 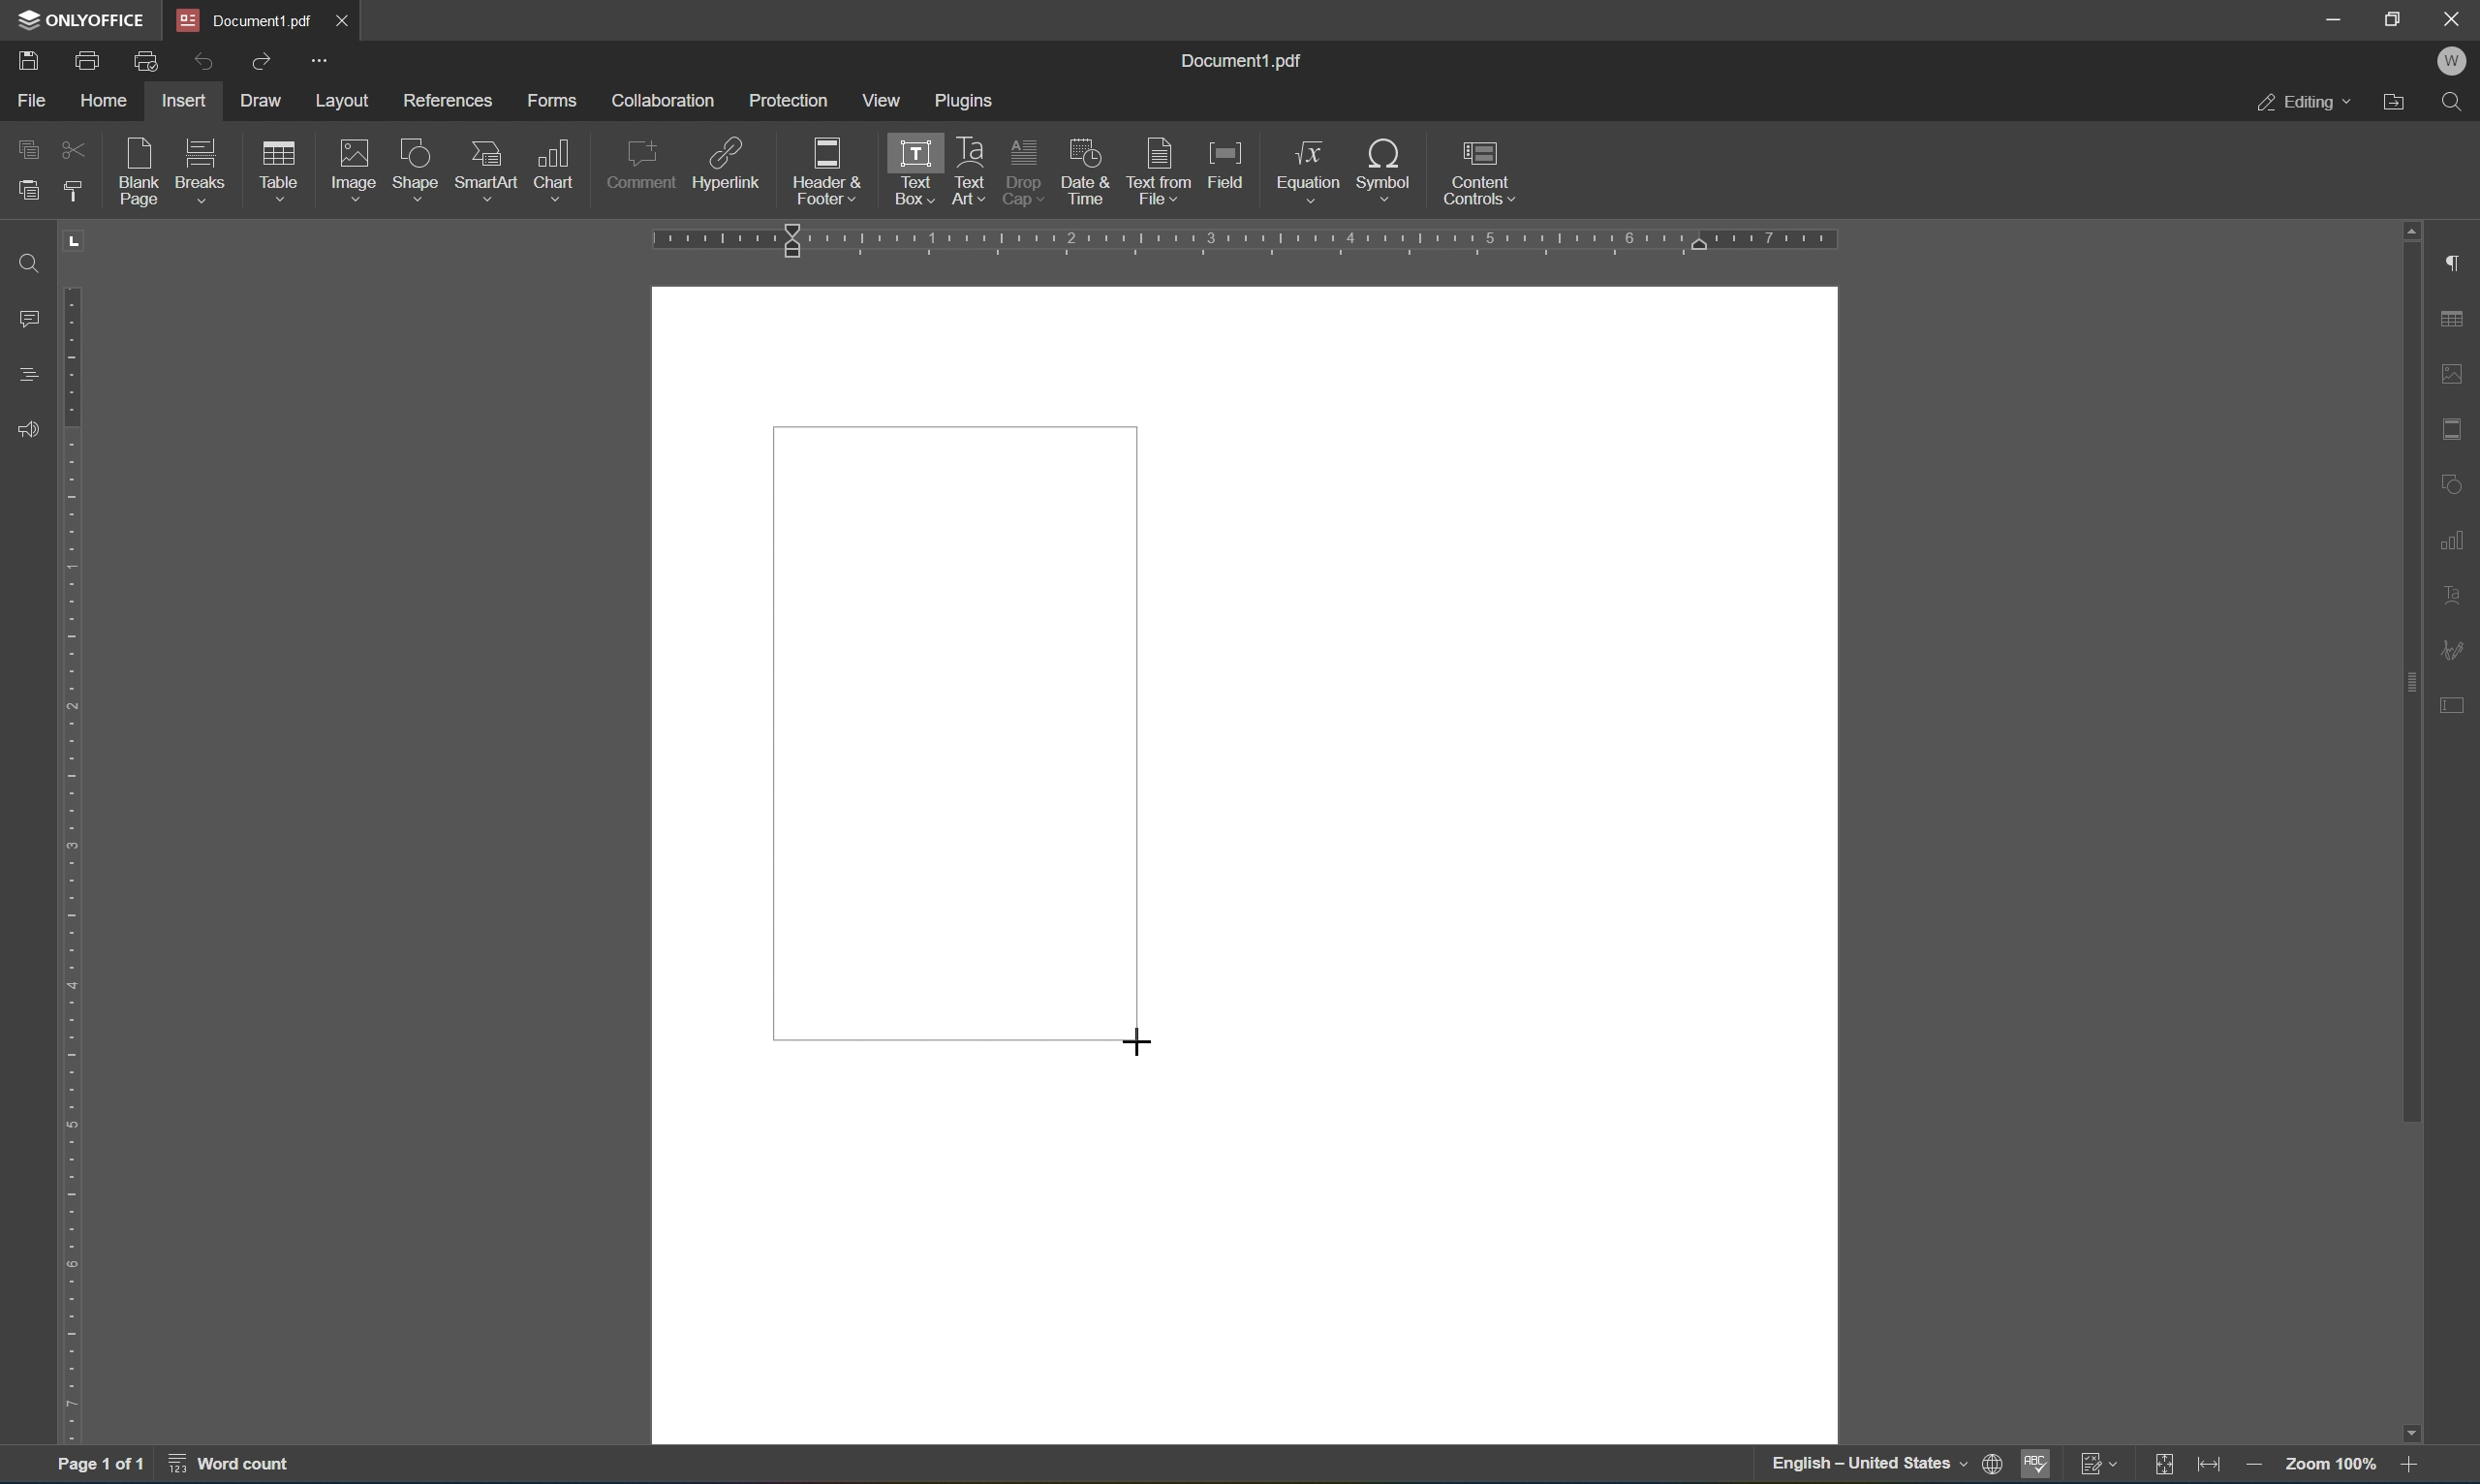 What do you see at coordinates (666, 101) in the screenshot?
I see `collaboration` at bounding box center [666, 101].